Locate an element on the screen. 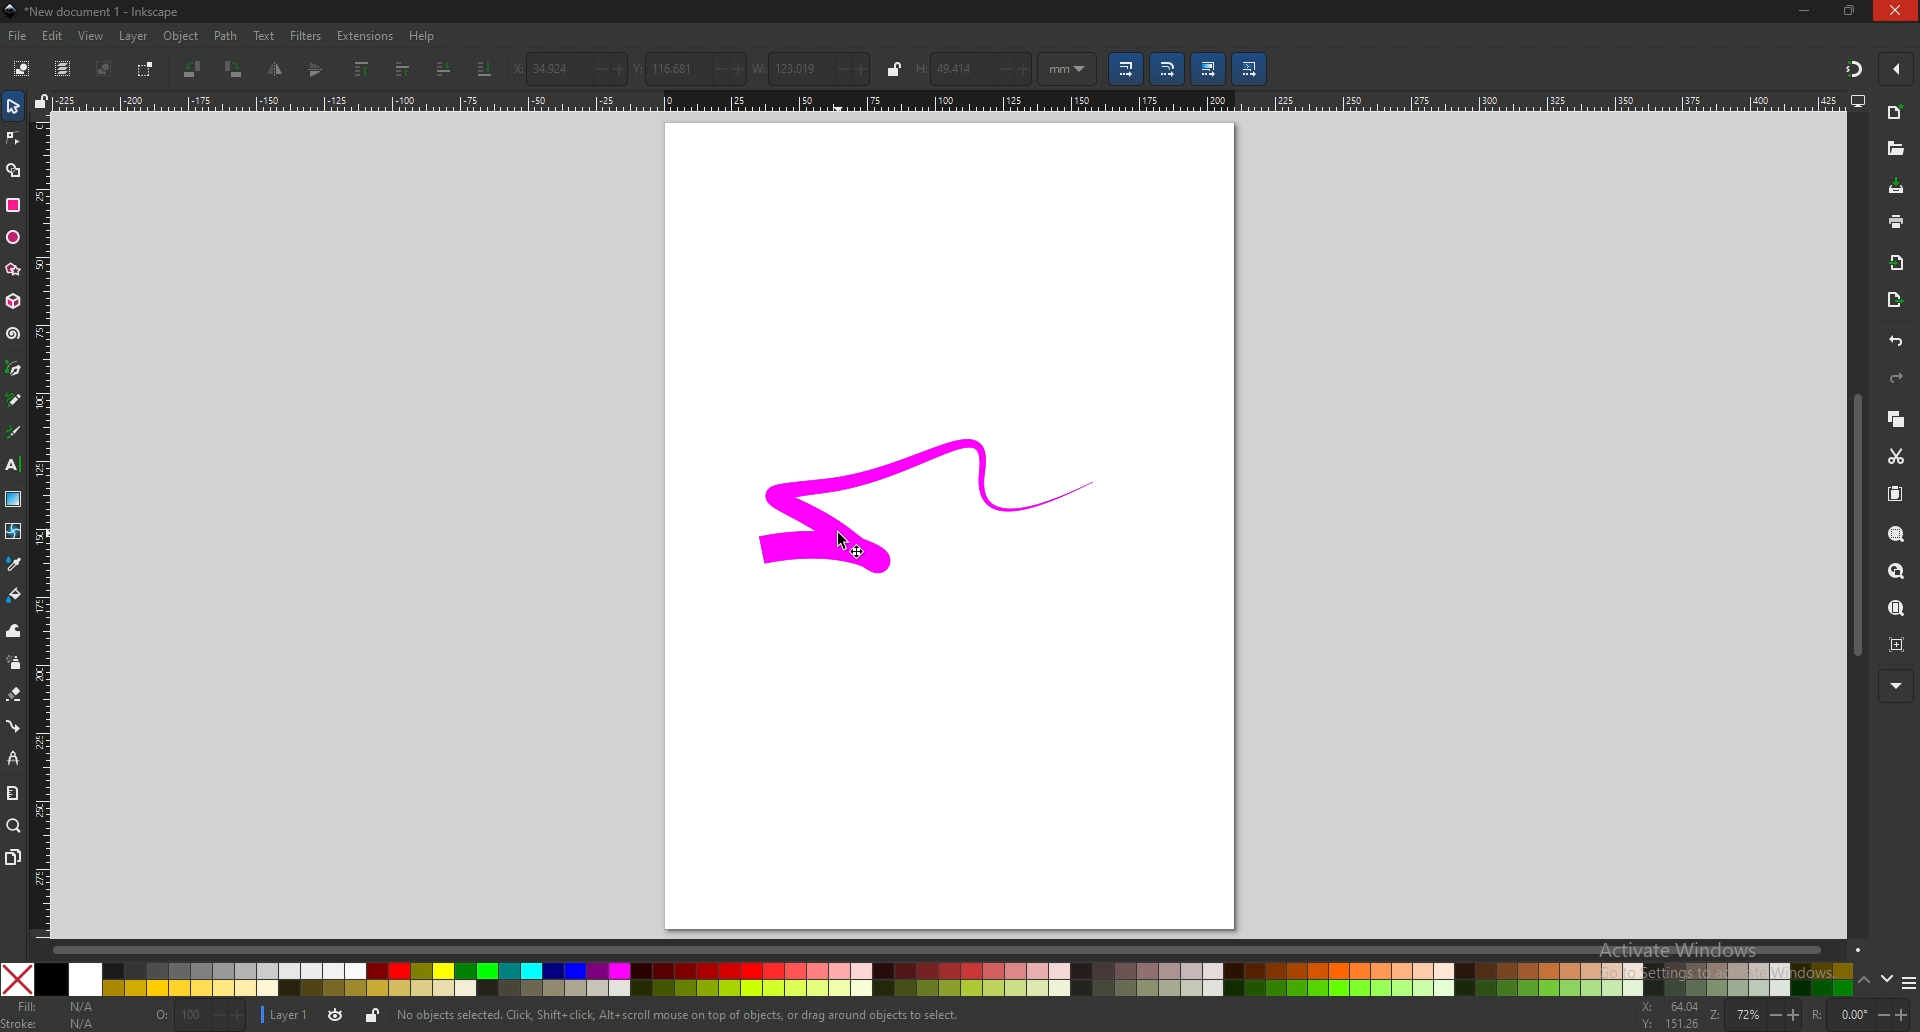 The height and width of the screenshot is (1032, 1920). lower one step is located at coordinates (445, 69).